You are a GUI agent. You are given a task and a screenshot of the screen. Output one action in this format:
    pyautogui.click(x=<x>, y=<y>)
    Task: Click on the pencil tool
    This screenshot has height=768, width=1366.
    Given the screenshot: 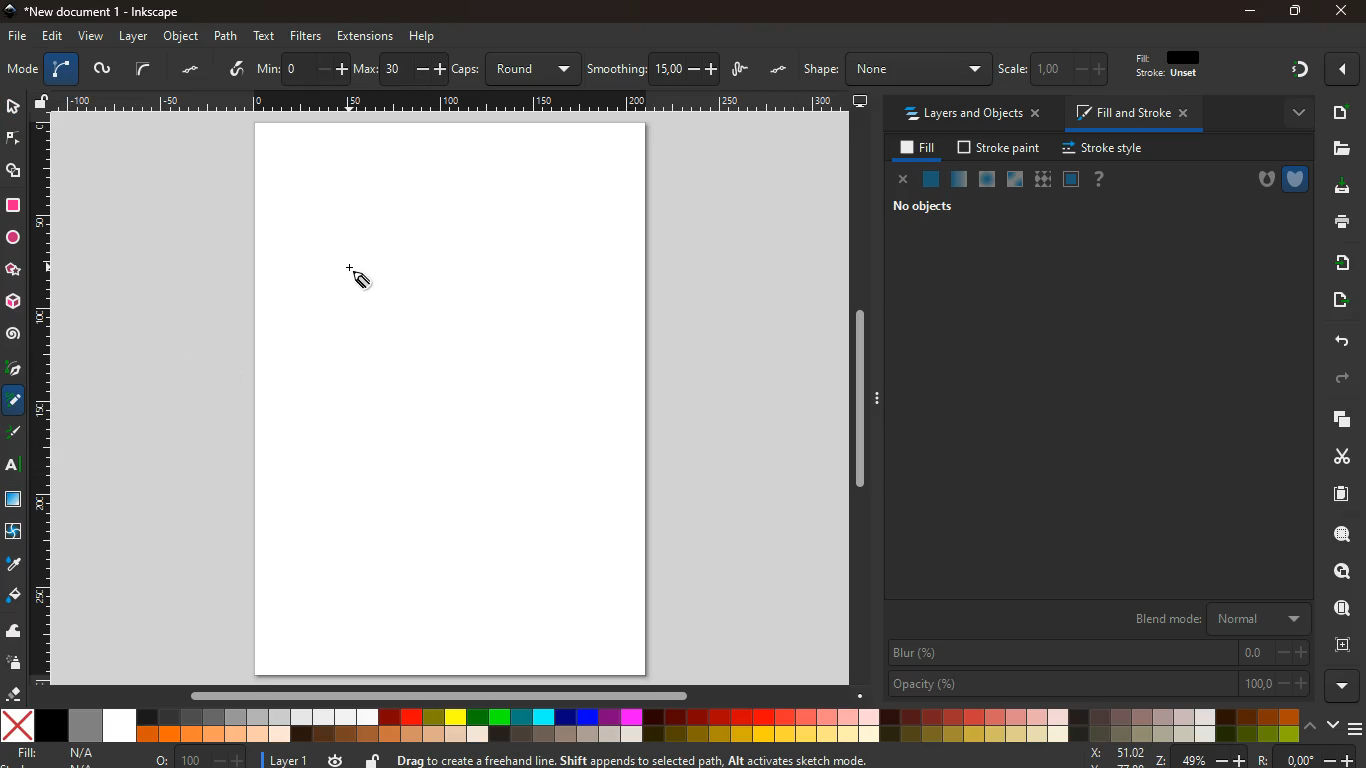 What is the action you would take?
    pyautogui.click(x=16, y=434)
    